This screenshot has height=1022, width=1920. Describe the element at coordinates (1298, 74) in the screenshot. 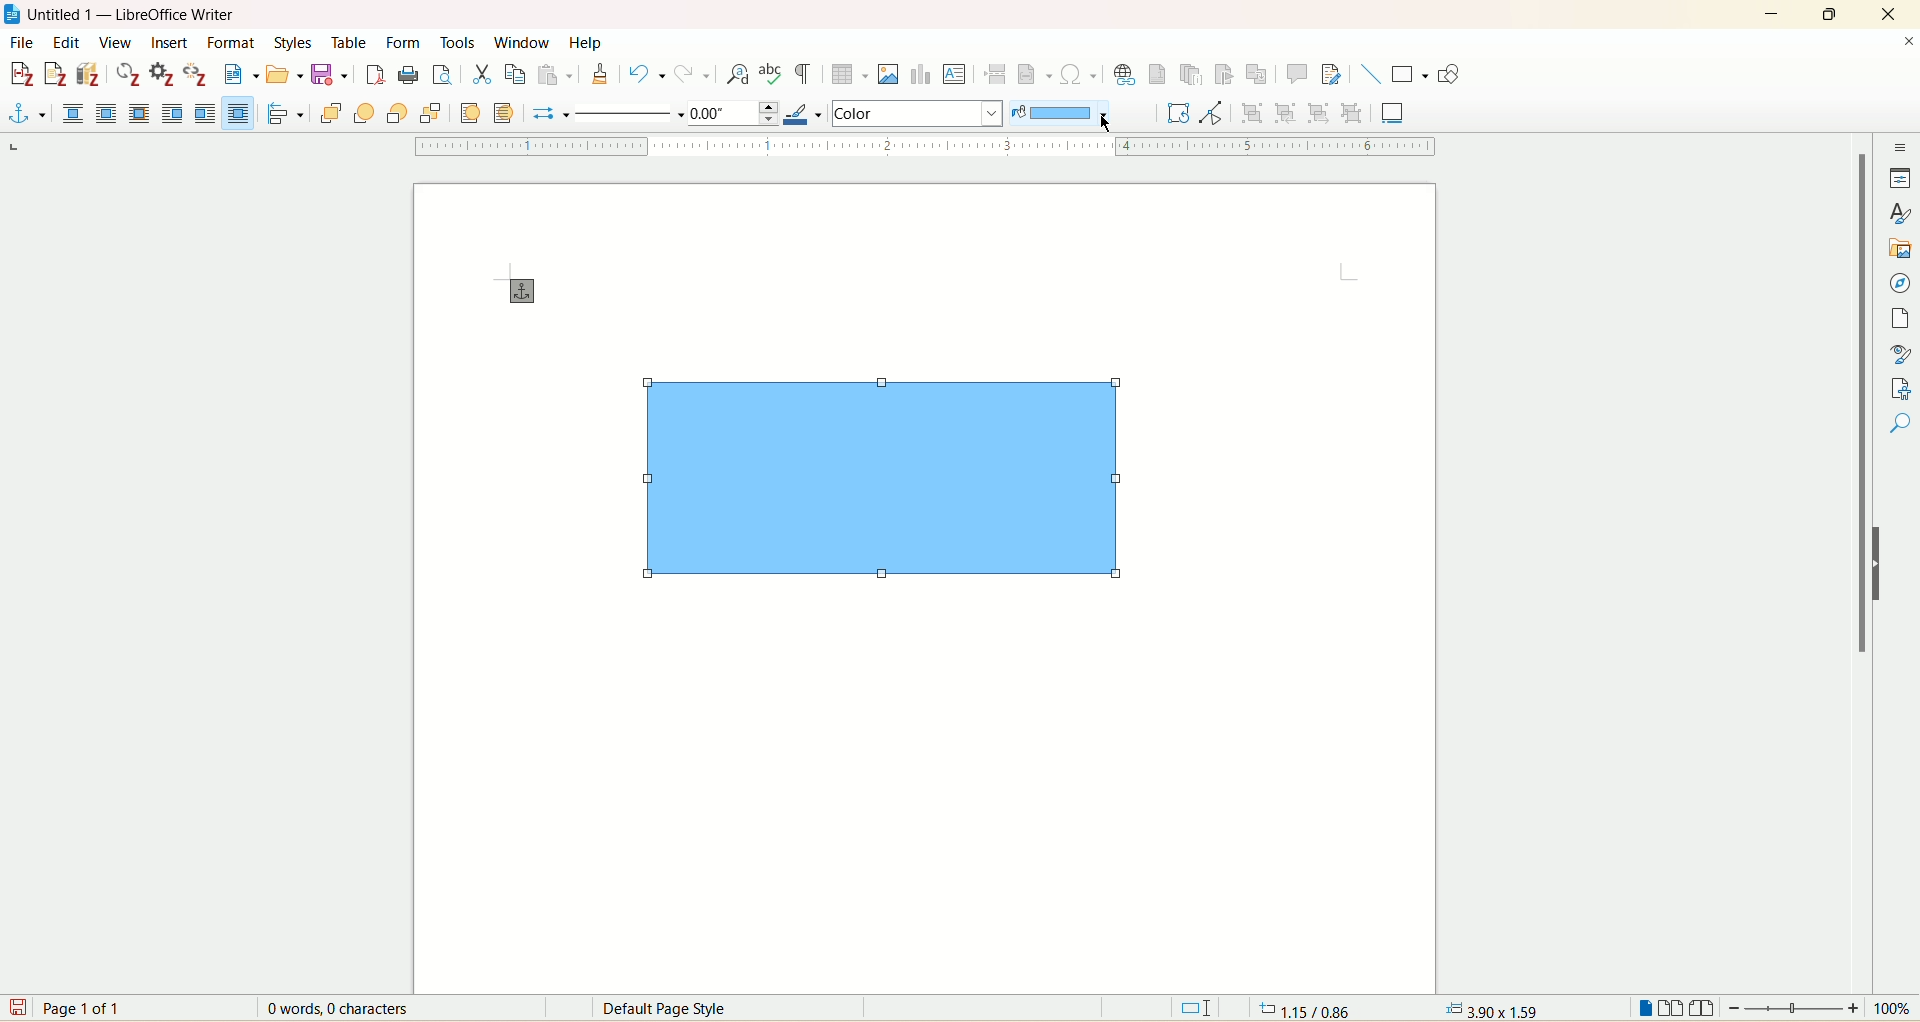

I see `insert comment` at that location.